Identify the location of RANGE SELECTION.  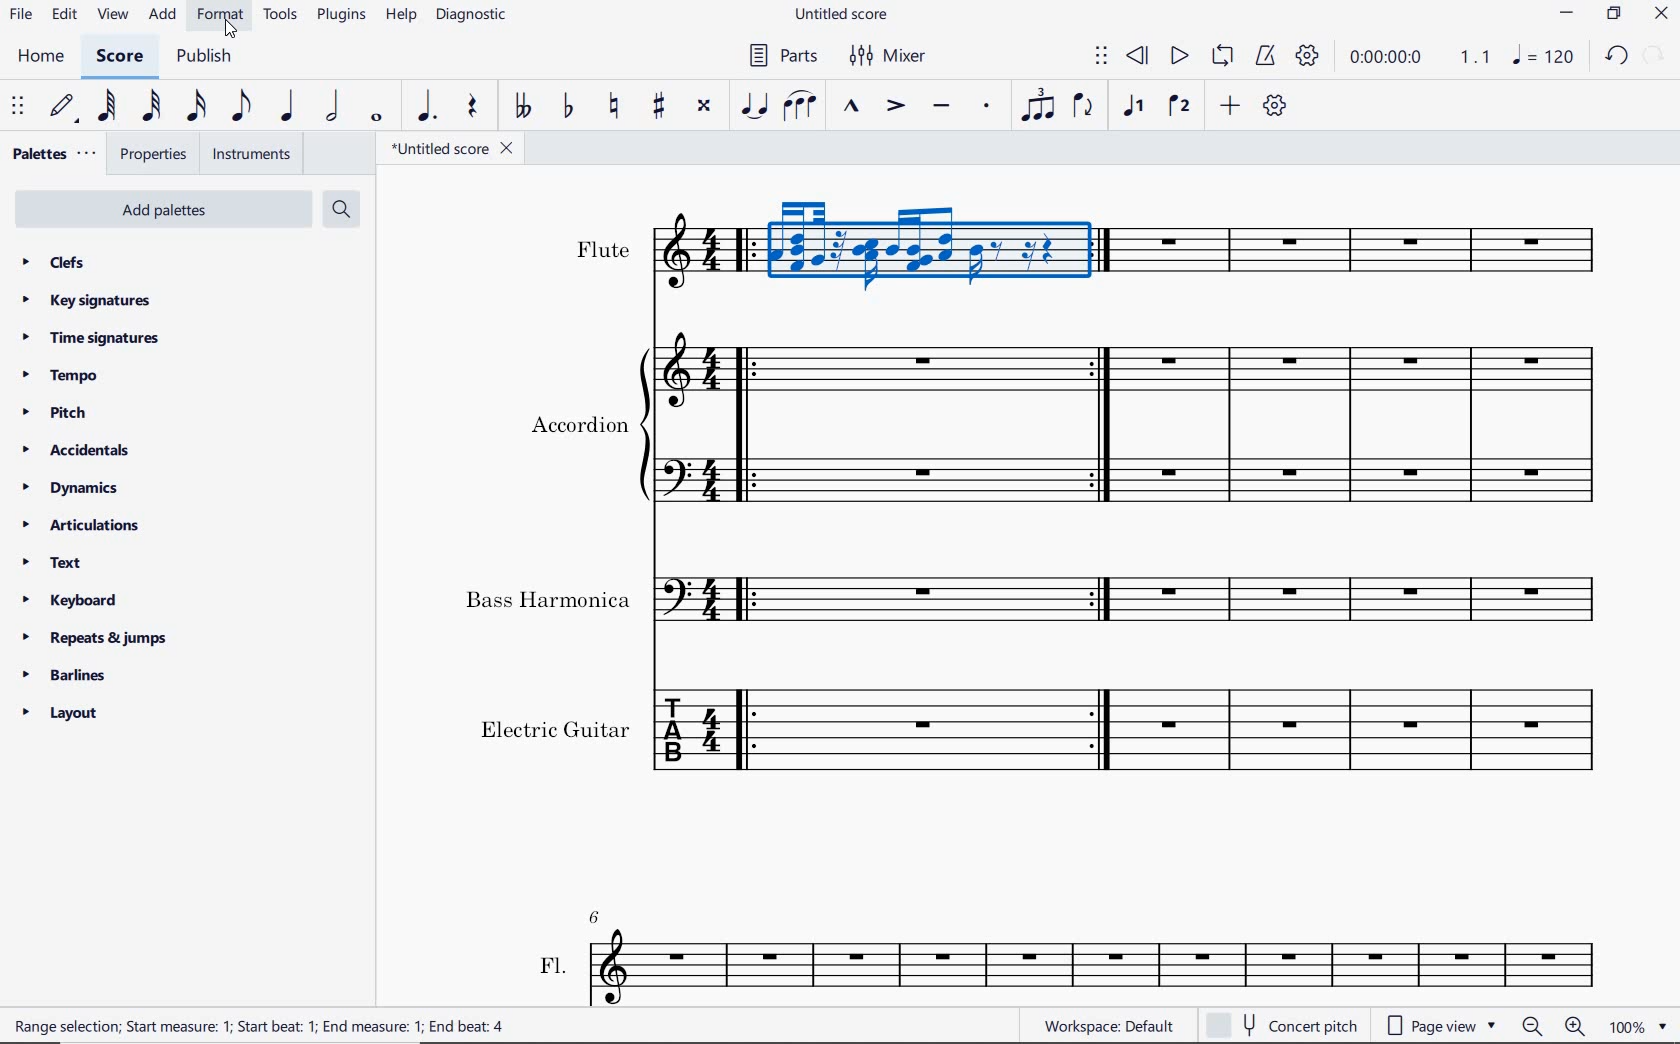
(275, 1028).